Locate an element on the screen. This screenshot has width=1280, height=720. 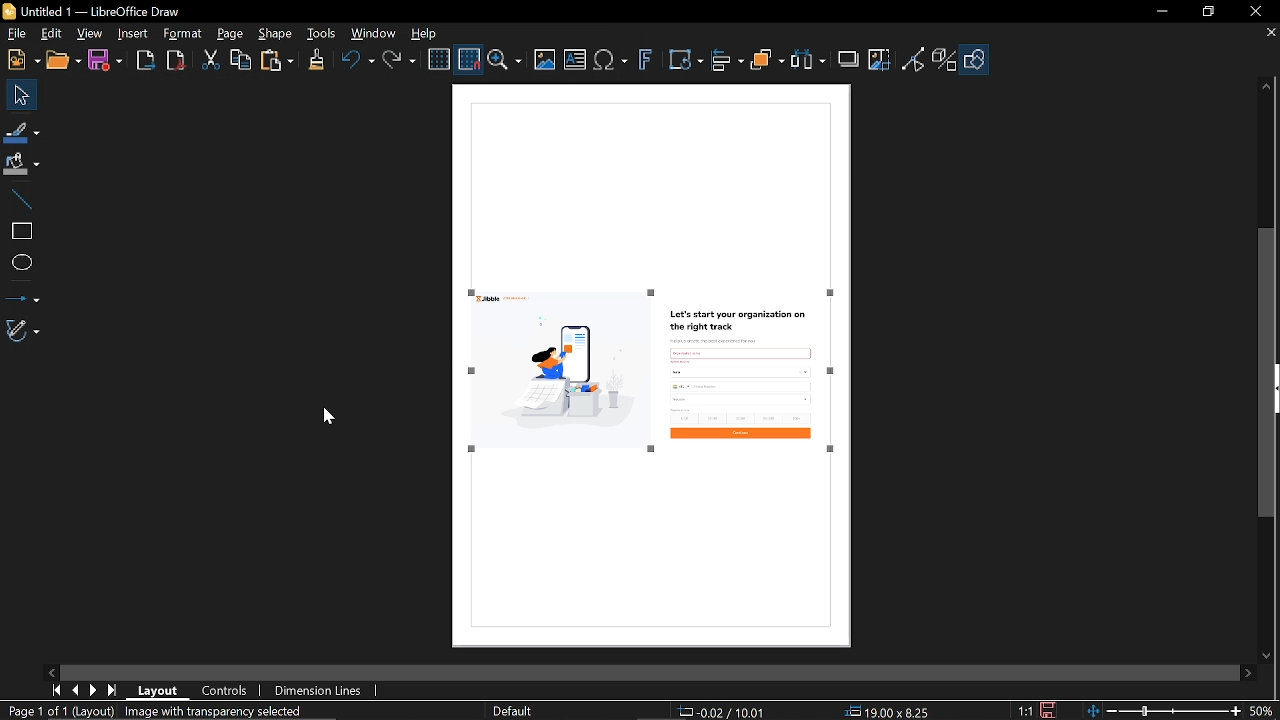
Help is located at coordinates (430, 35).